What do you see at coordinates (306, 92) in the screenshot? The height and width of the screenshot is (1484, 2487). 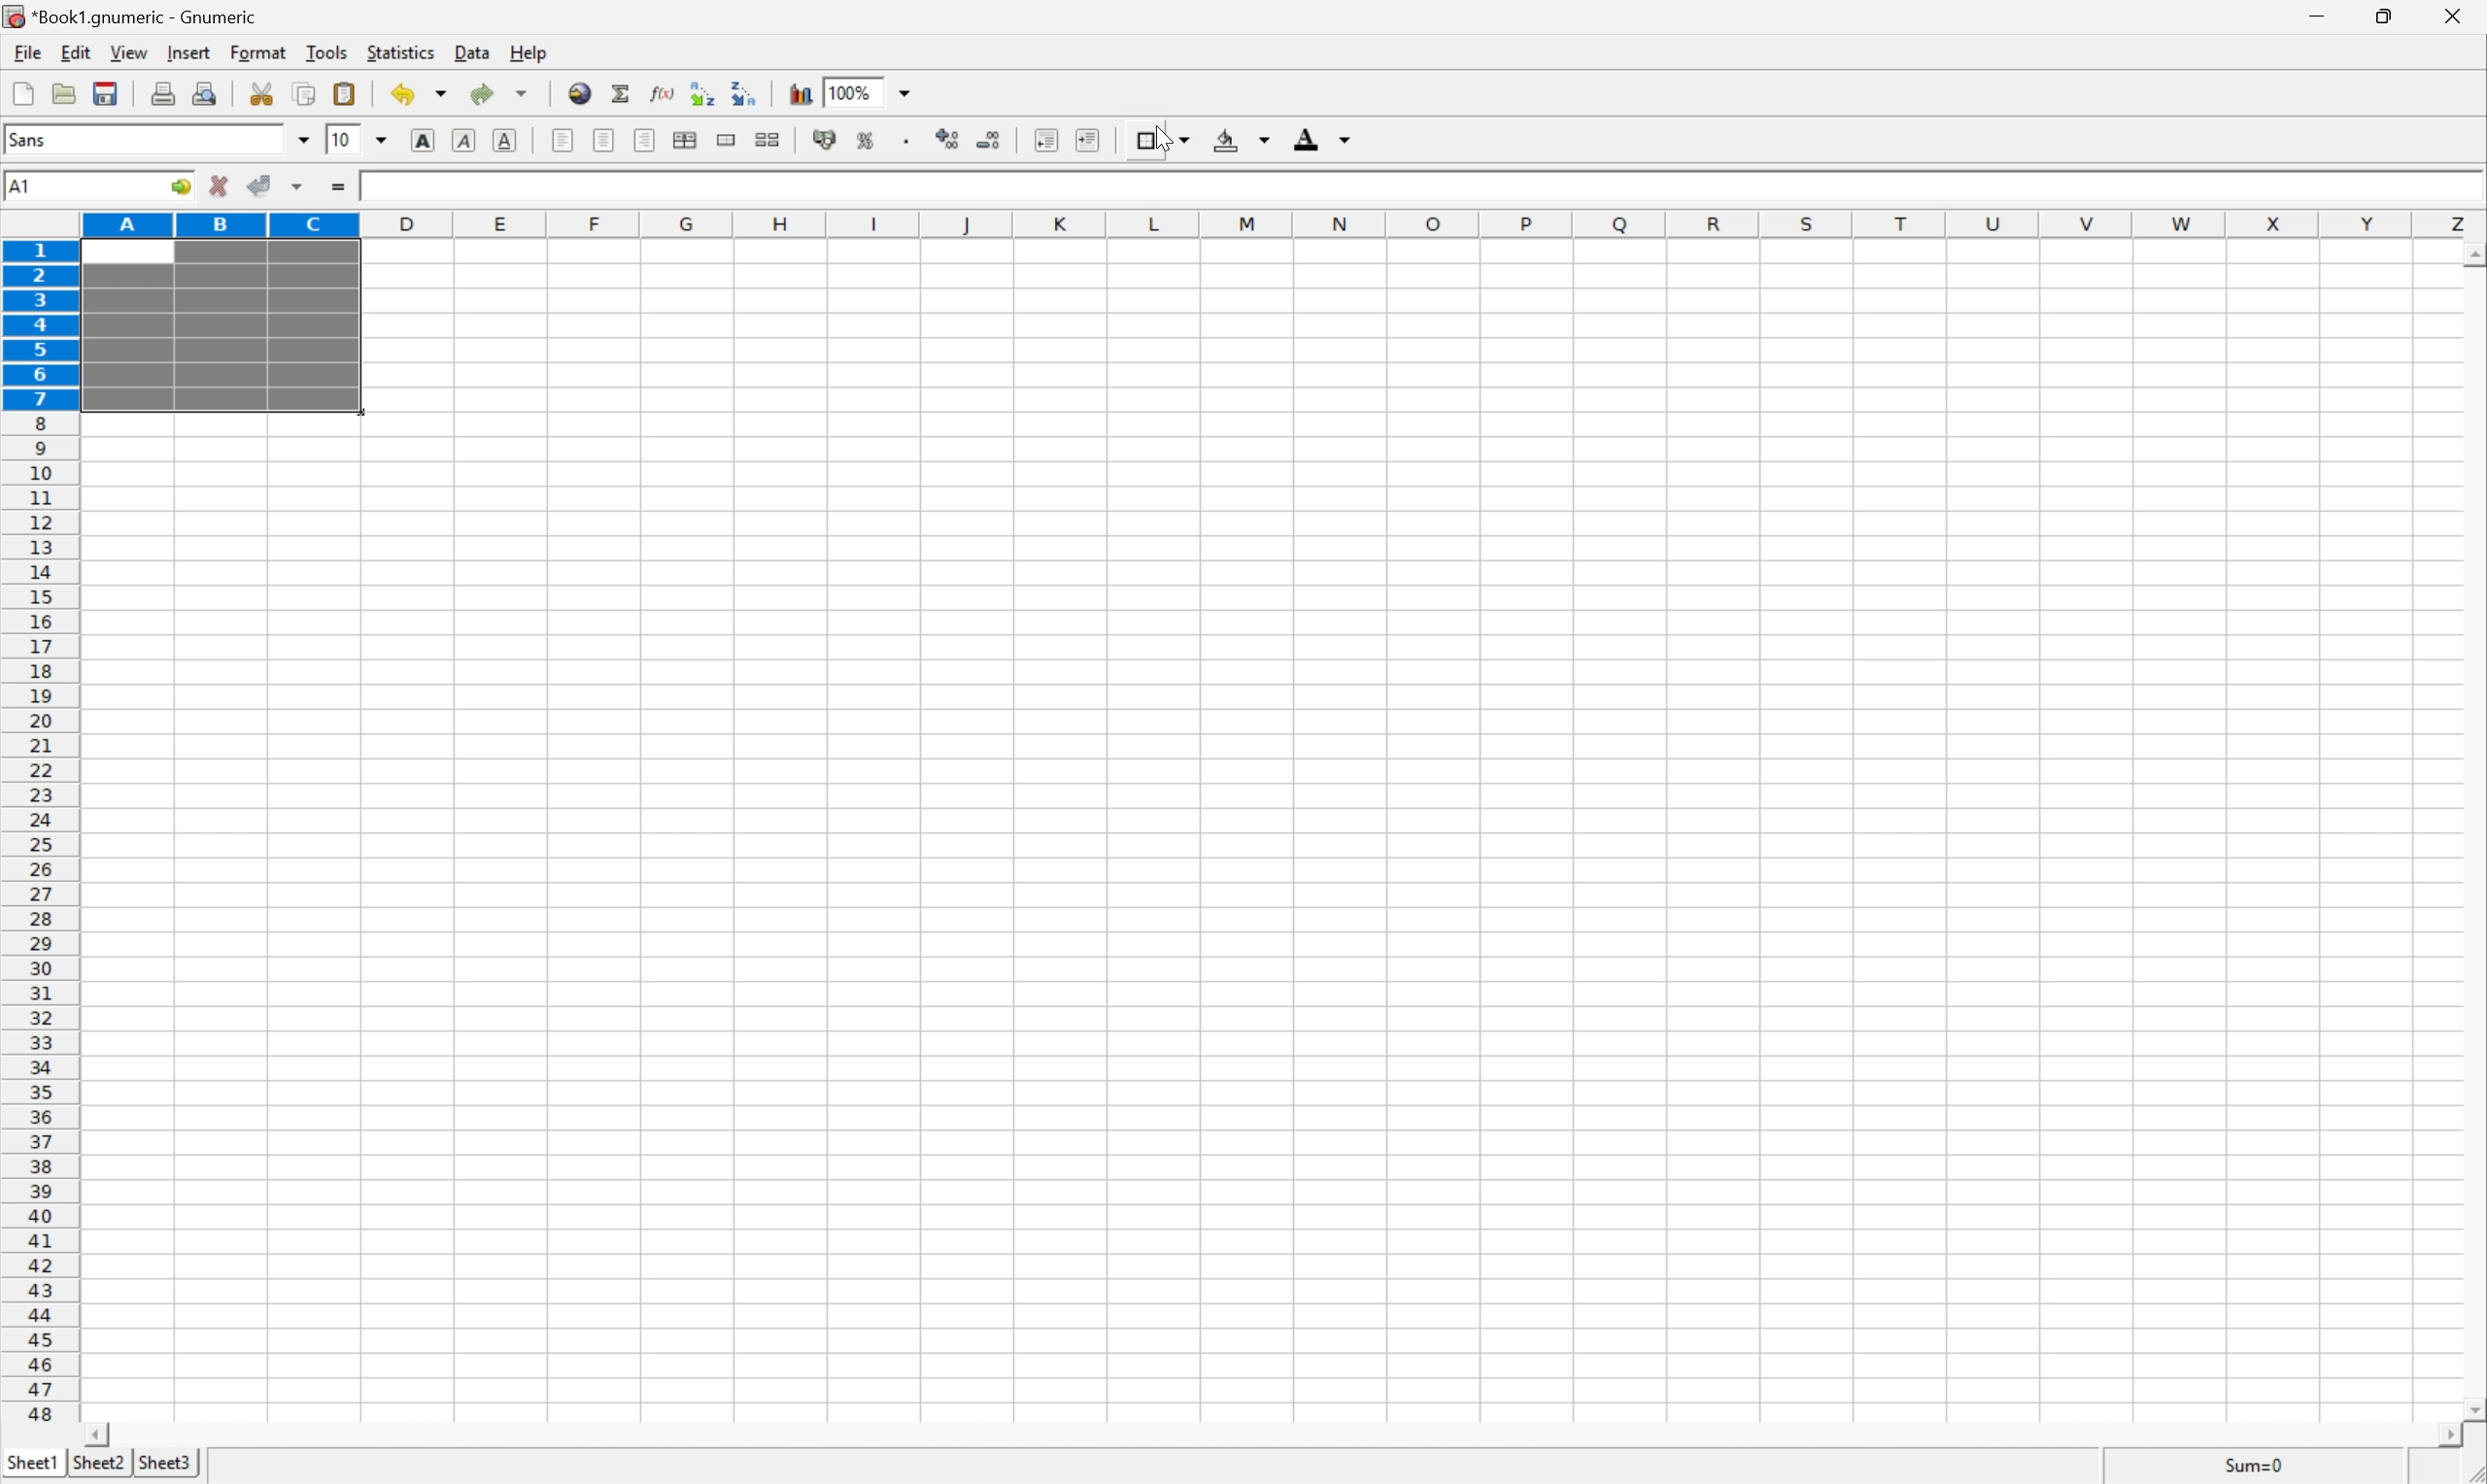 I see `copy` at bounding box center [306, 92].